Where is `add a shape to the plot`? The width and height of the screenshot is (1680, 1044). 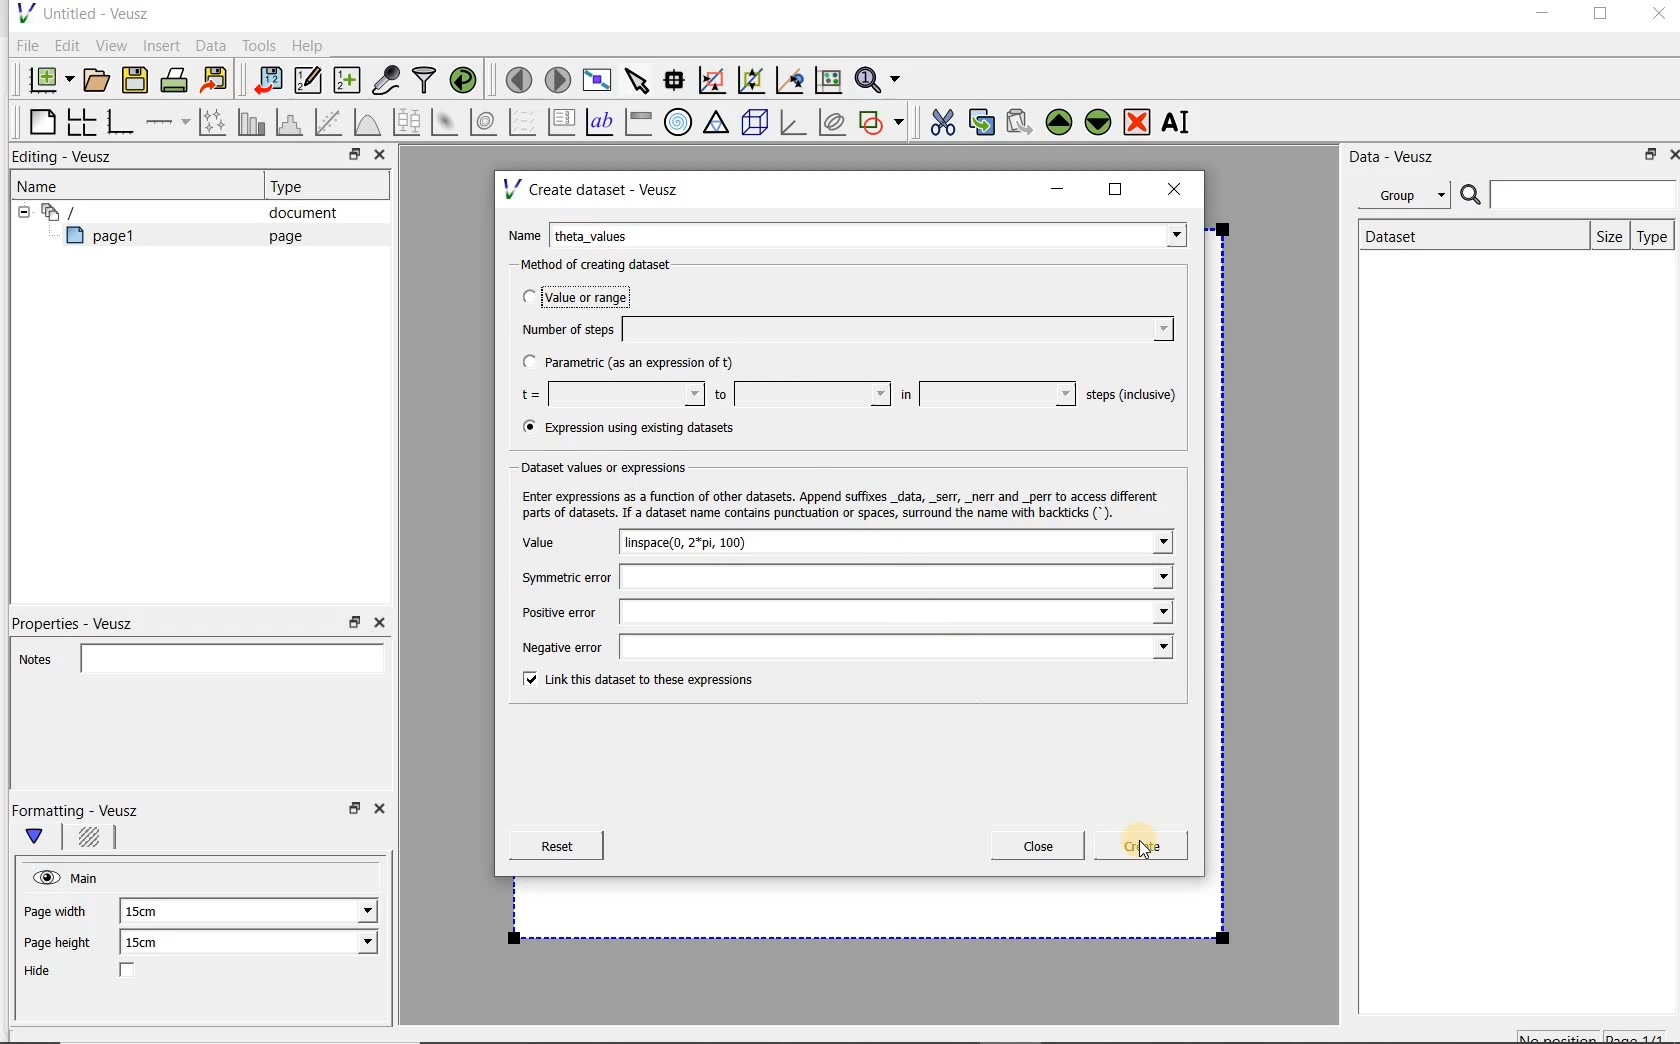
add a shape to the plot is located at coordinates (883, 120).